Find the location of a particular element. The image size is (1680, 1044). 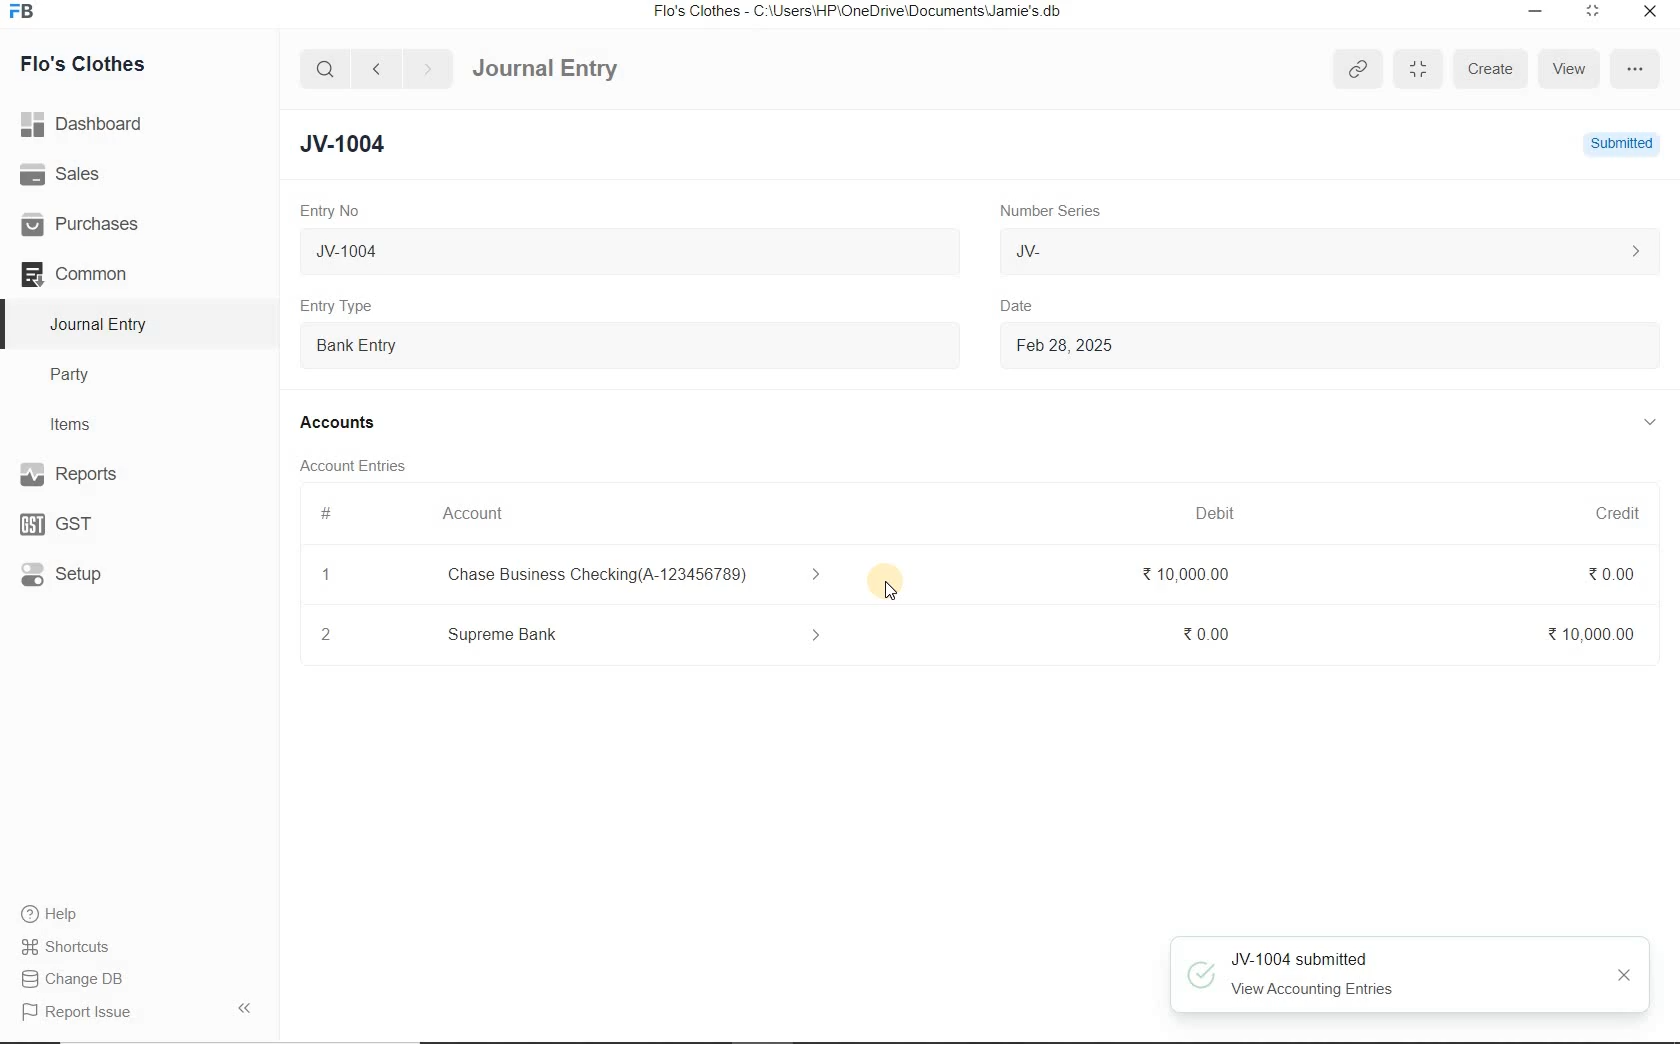

₹ 10,000.00 is located at coordinates (1179, 579).